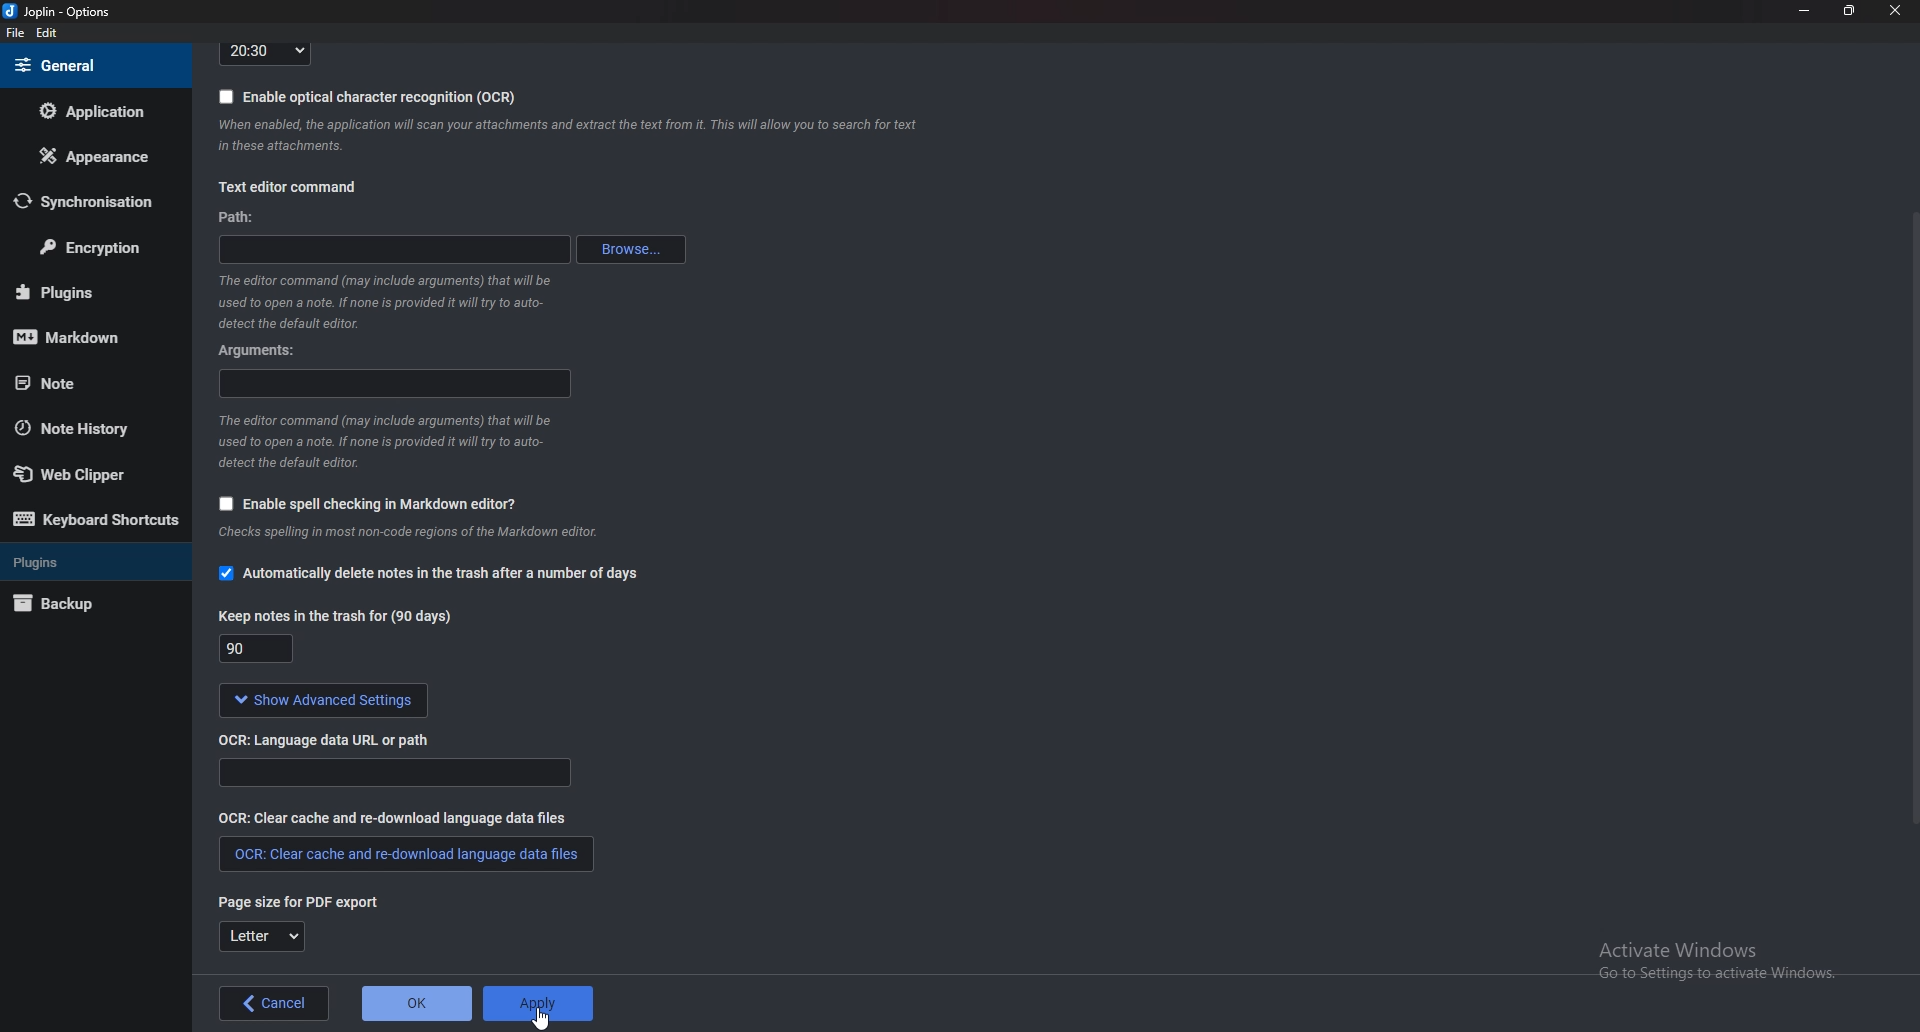 This screenshot has width=1920, height=1032. Describe the element at coordinates (569, 135) in the screenshot. I see `info on ocr` at that location.